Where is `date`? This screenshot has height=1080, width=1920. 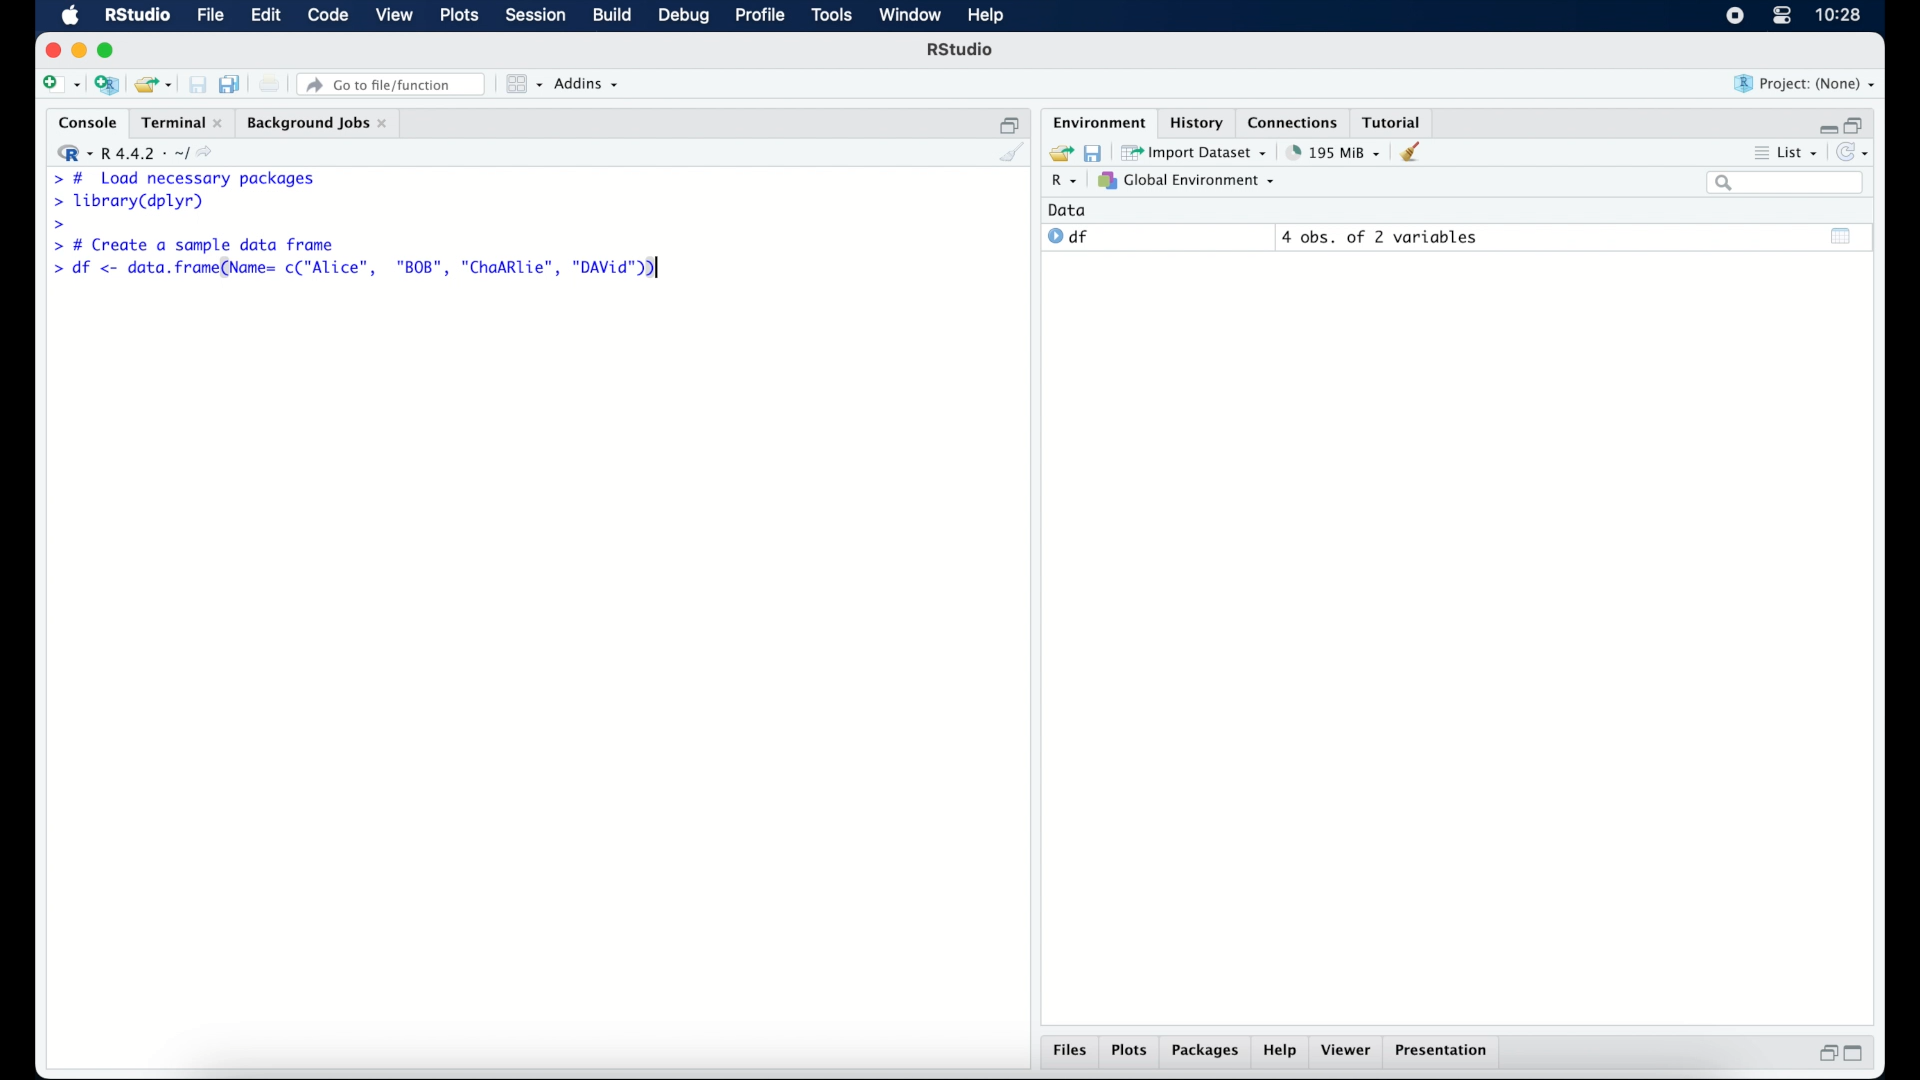
date is located at coordinates (1068, 209).